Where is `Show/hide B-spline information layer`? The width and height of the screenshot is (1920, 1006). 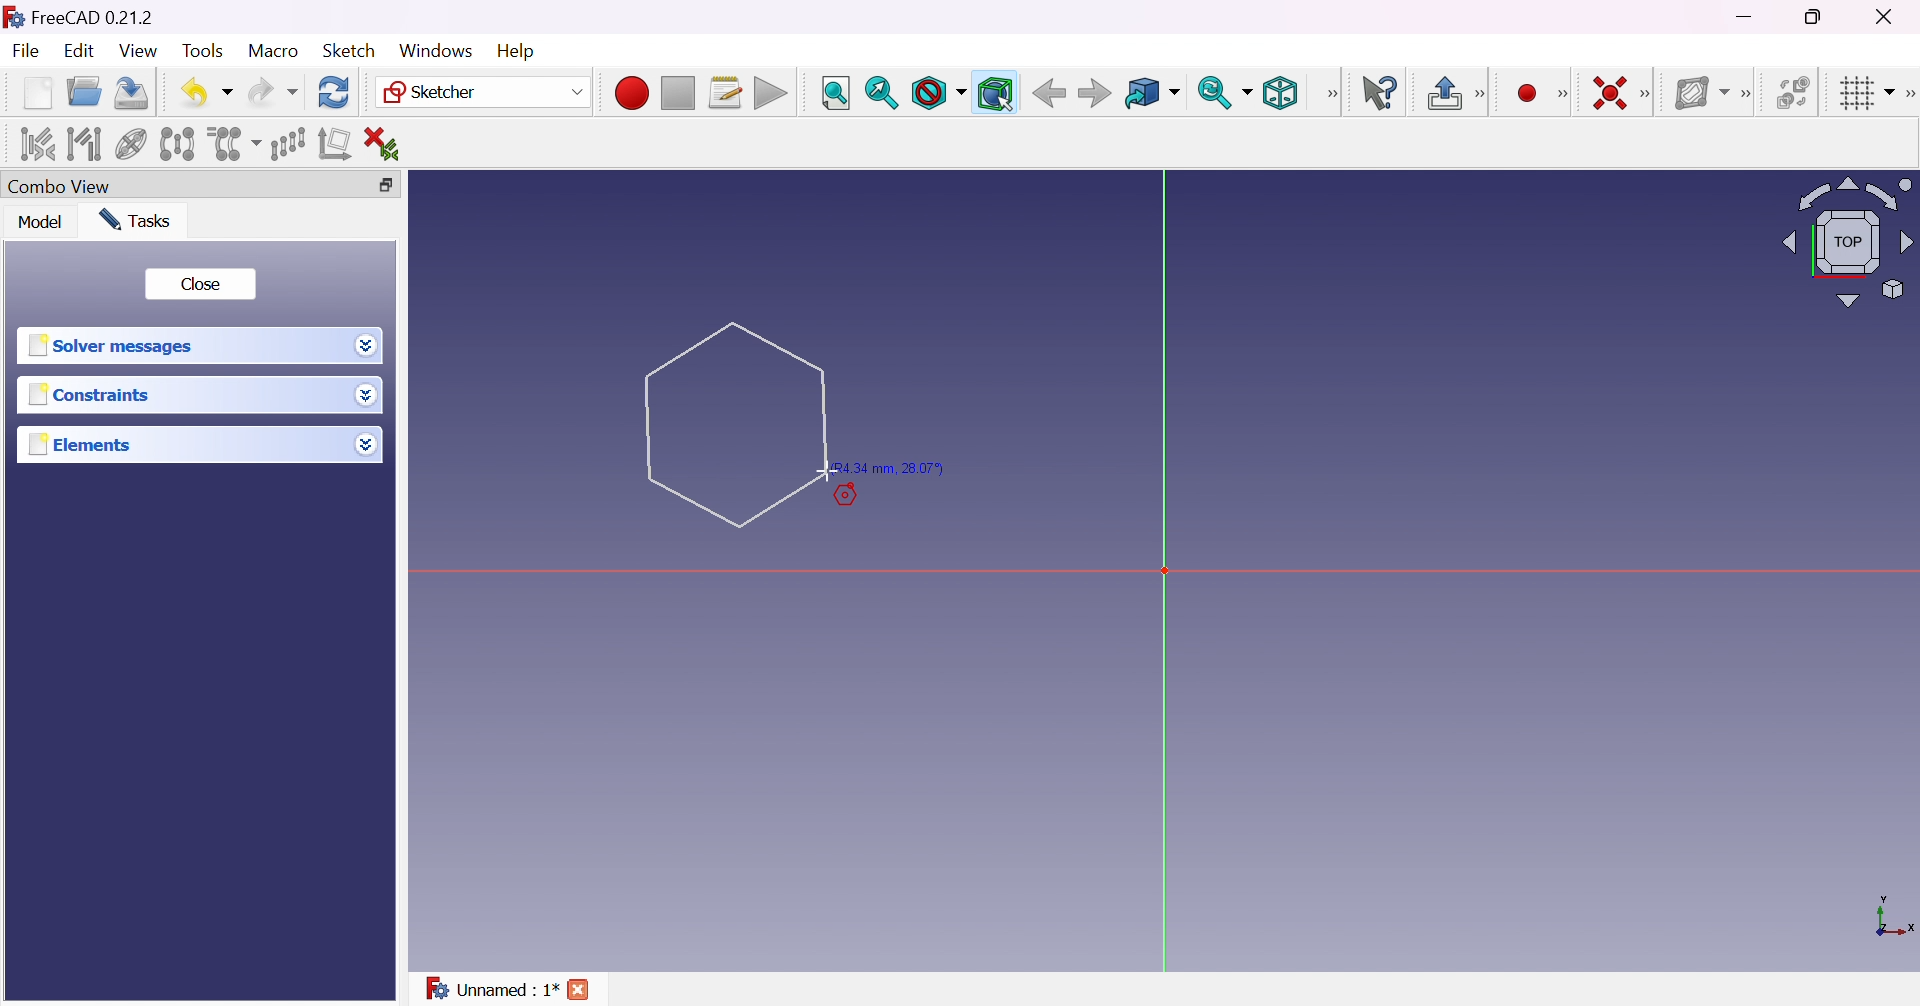 Show/hide B-spline information layer is located at coordinates (1700, 93).